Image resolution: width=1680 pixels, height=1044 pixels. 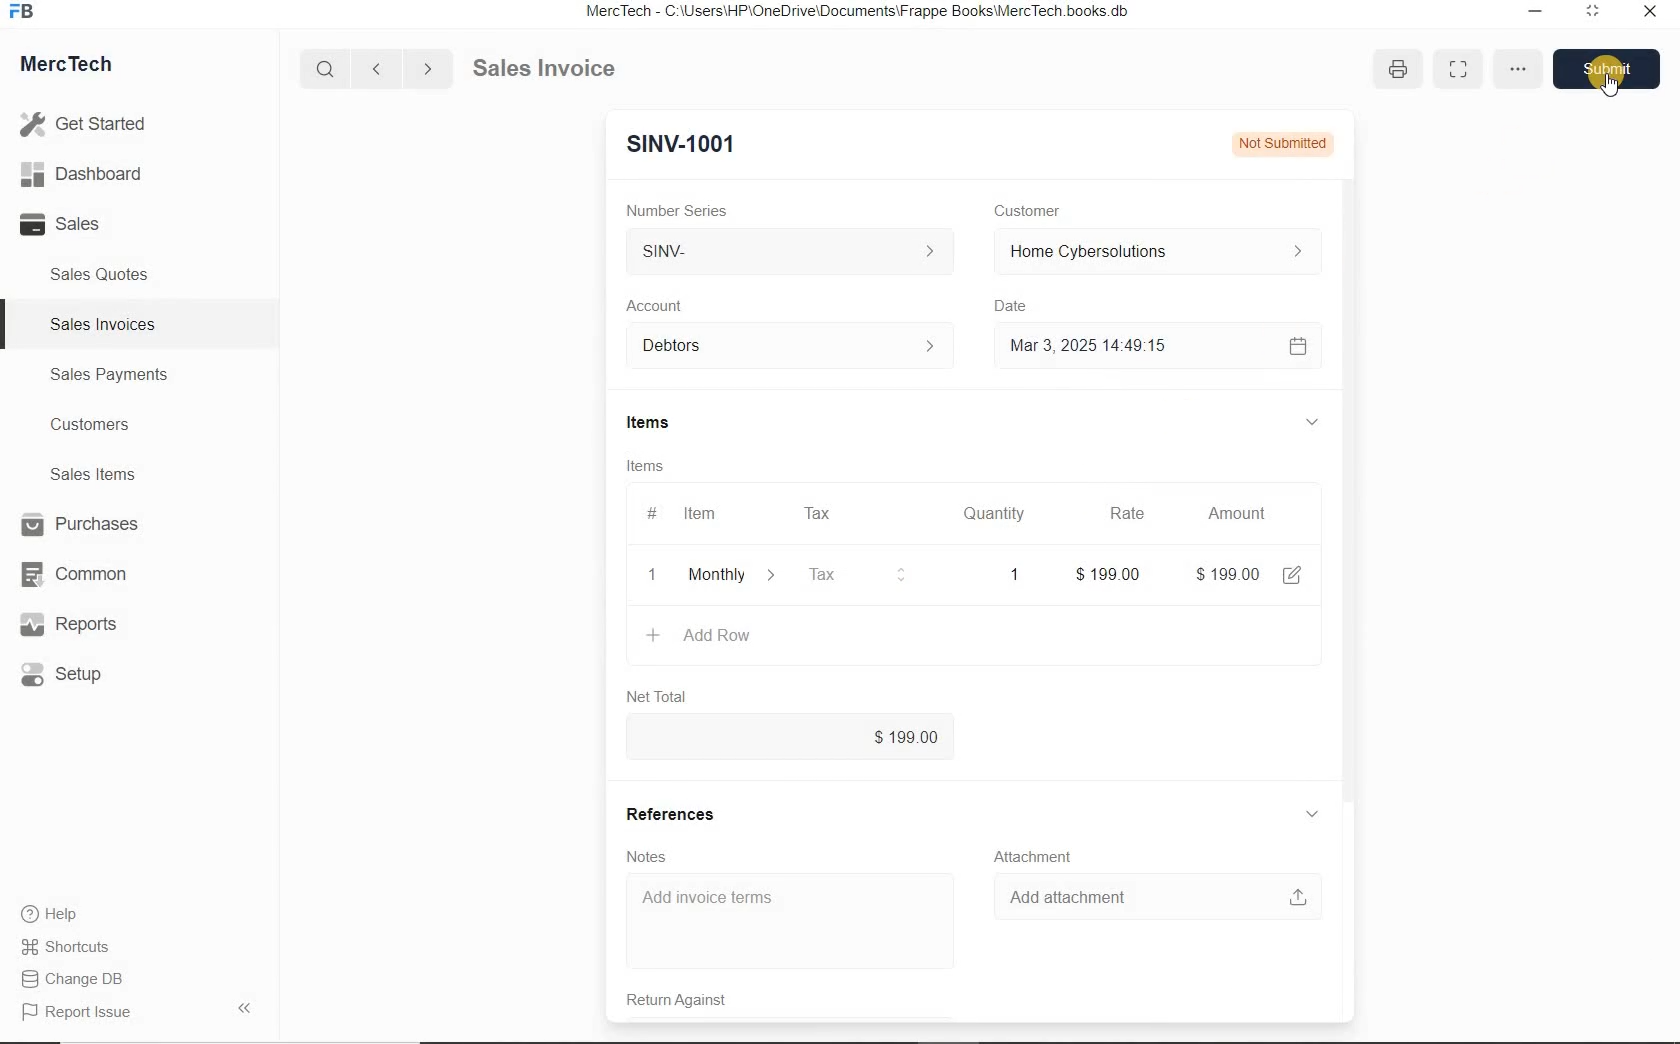 I want to click on Customer, so click(x=1040, y=211).